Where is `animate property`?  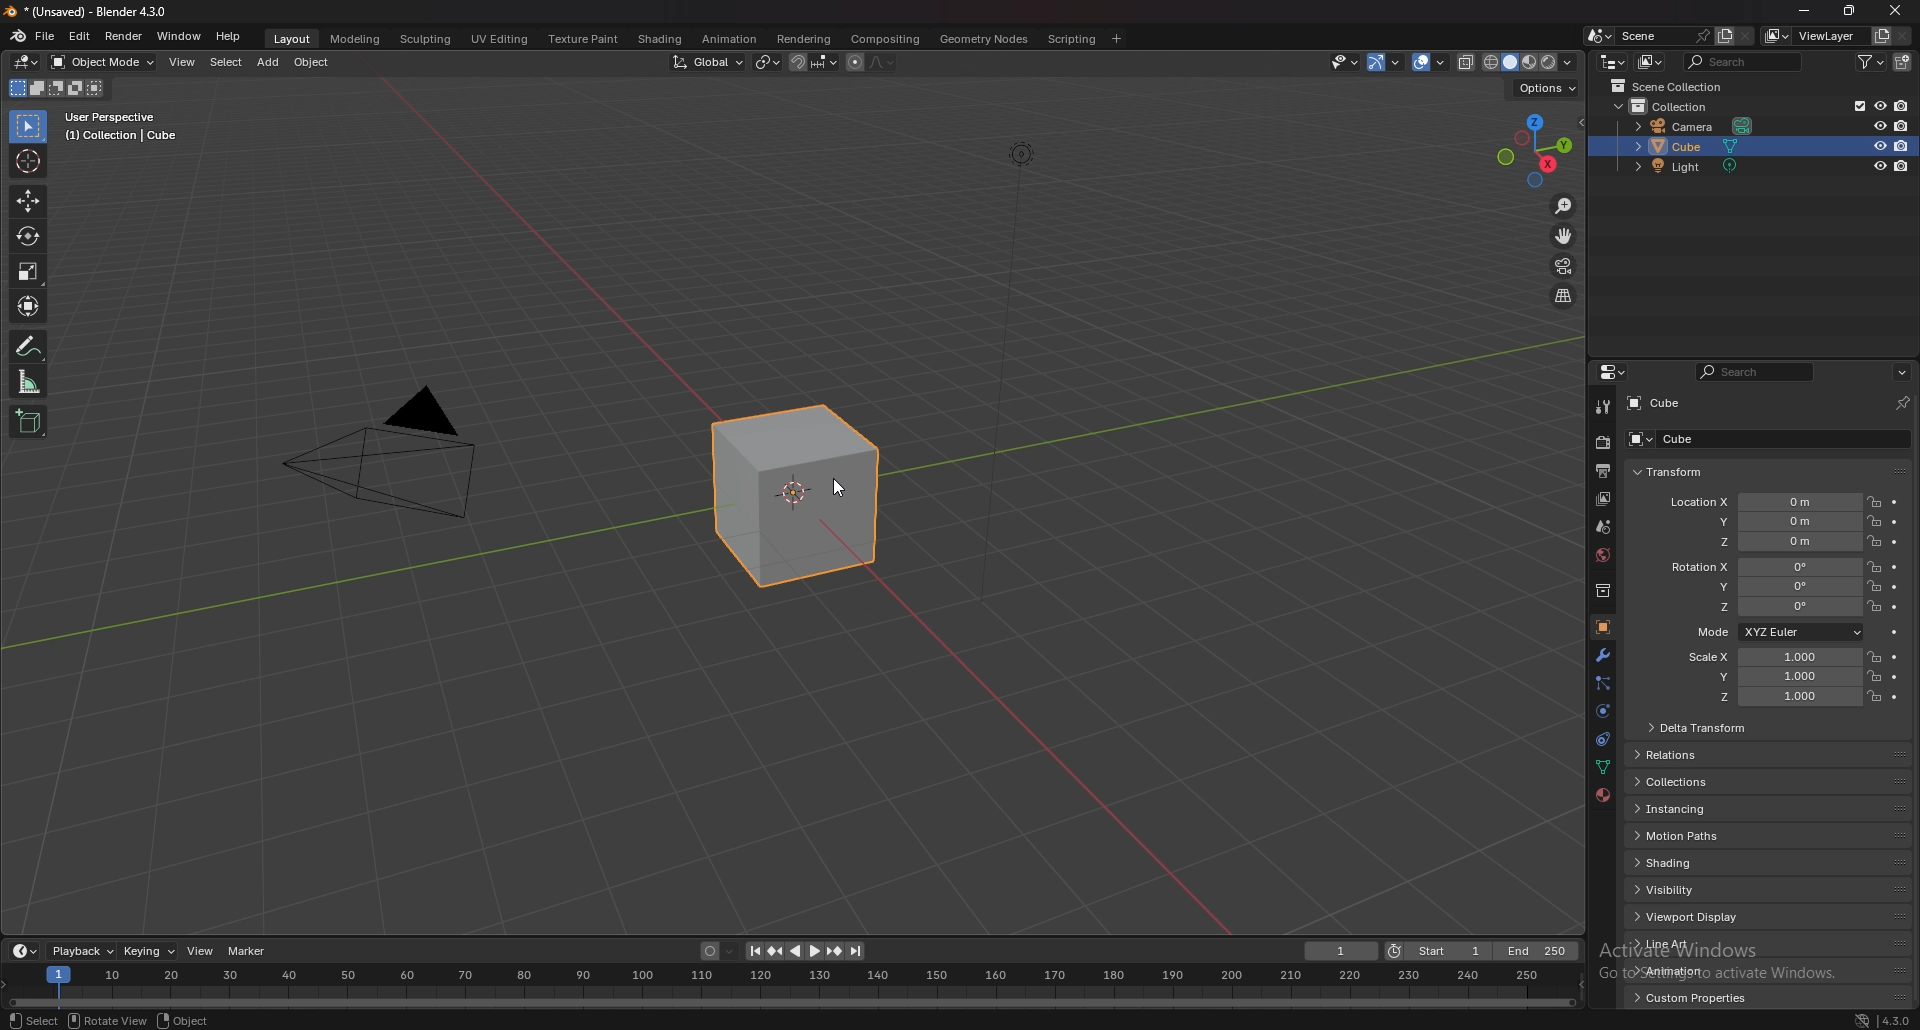
animate property is located at coordinates (1895, 522).